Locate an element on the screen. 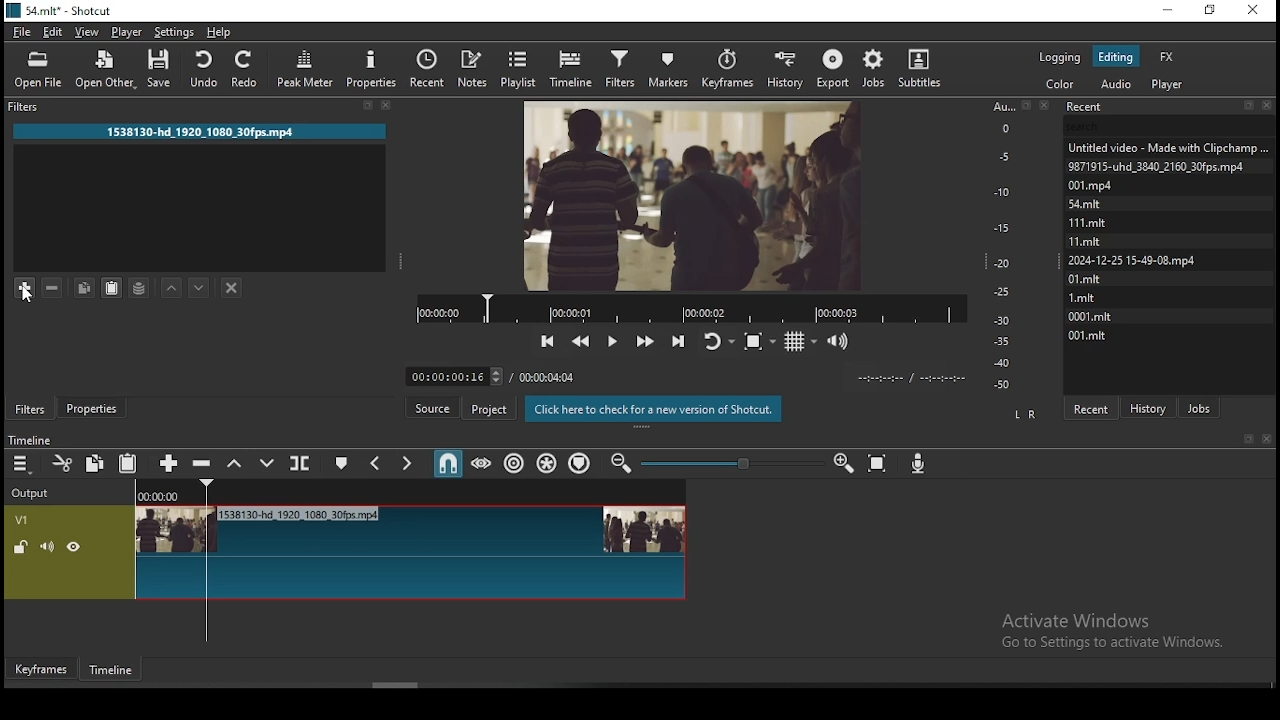 The height and width of the screenshot is (720, 1280). toggle zoom is located at coordinates (759, 339).